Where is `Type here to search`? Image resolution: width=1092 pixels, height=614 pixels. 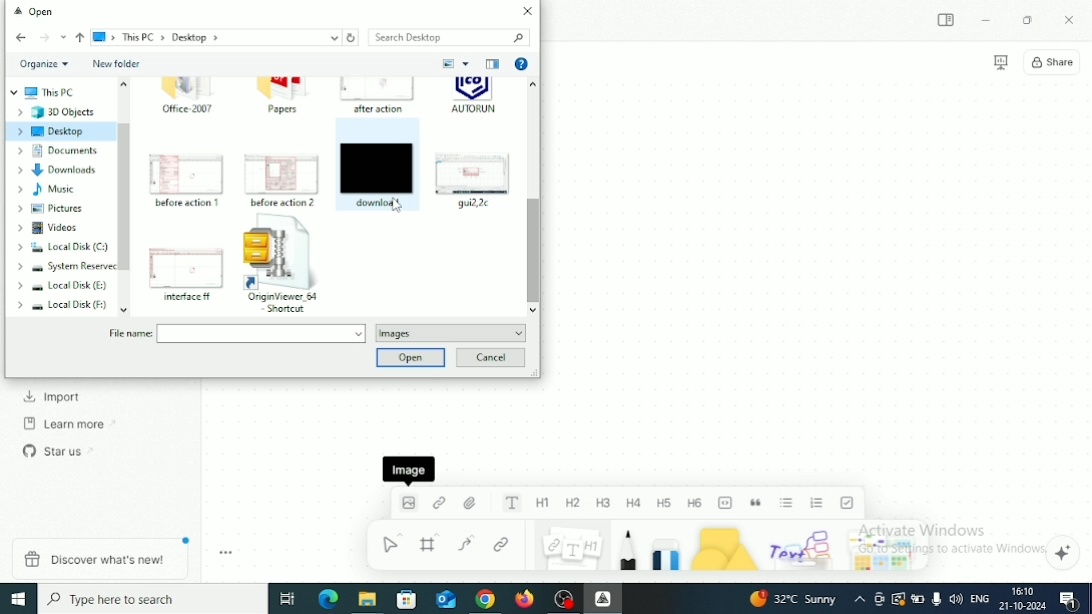 Type here to search is located at coordinates (152, 599).